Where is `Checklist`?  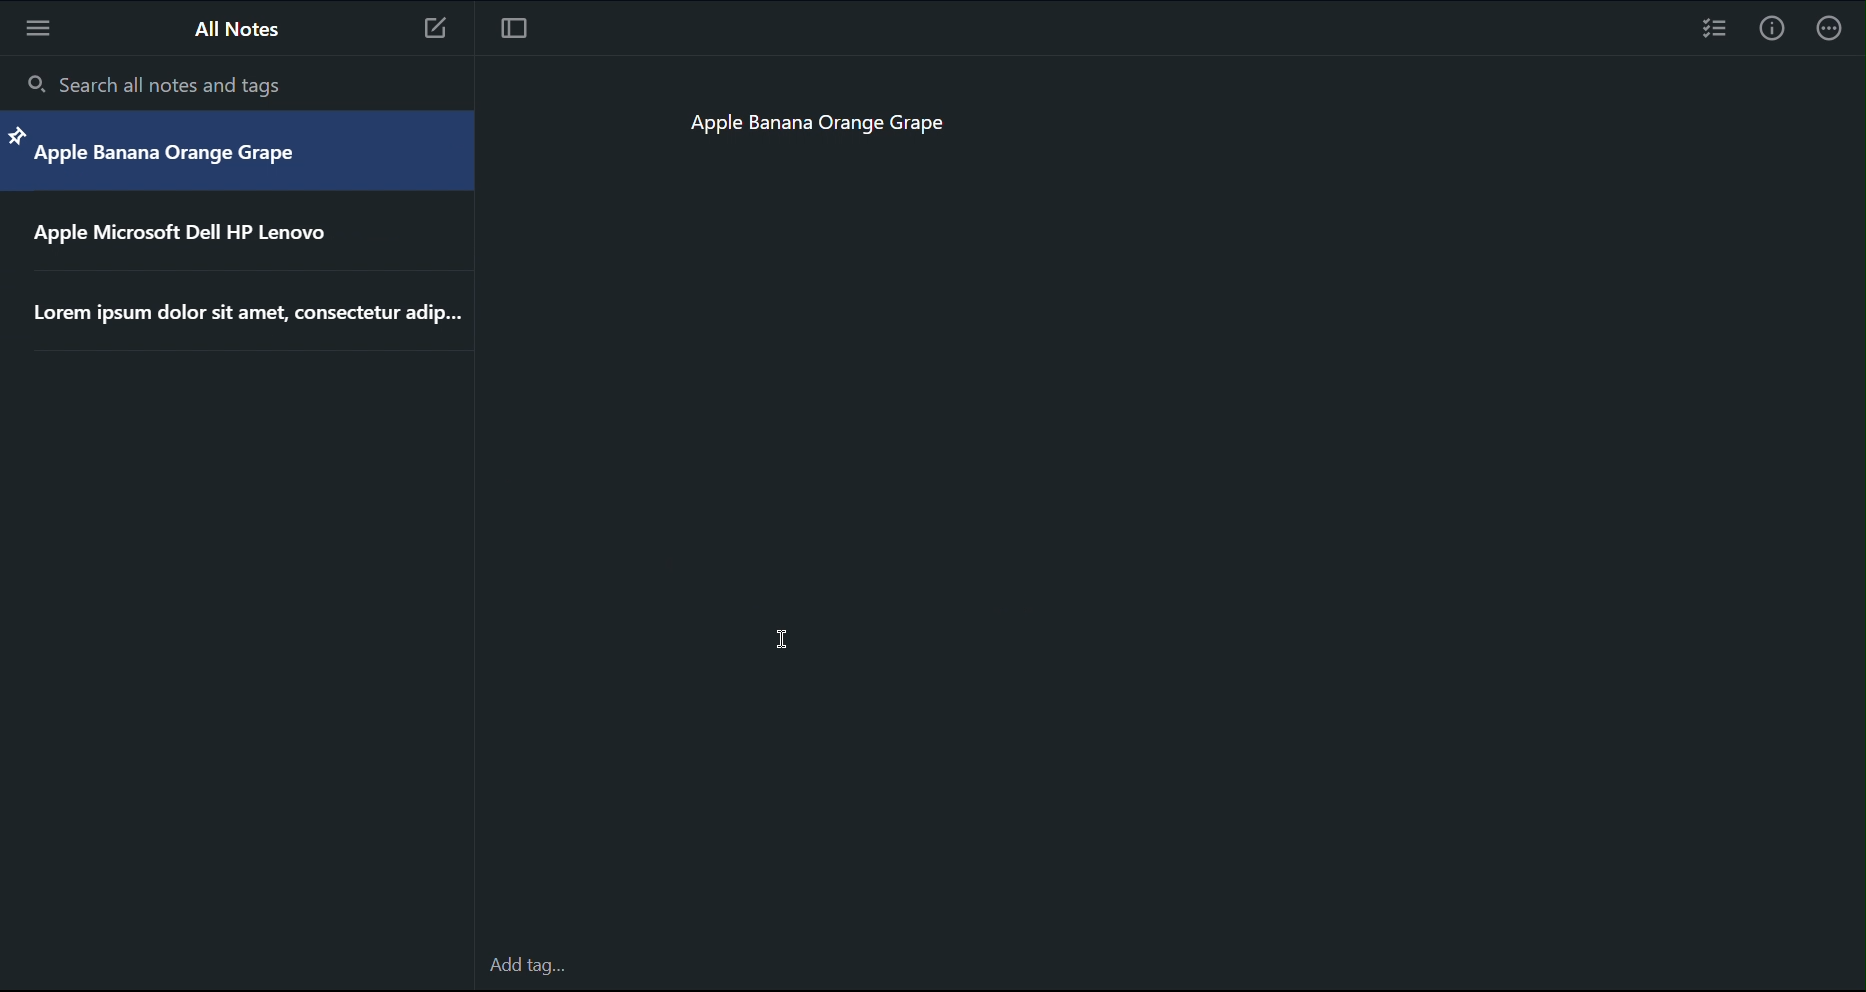 Checklist is located at coordinates (1713, 28).